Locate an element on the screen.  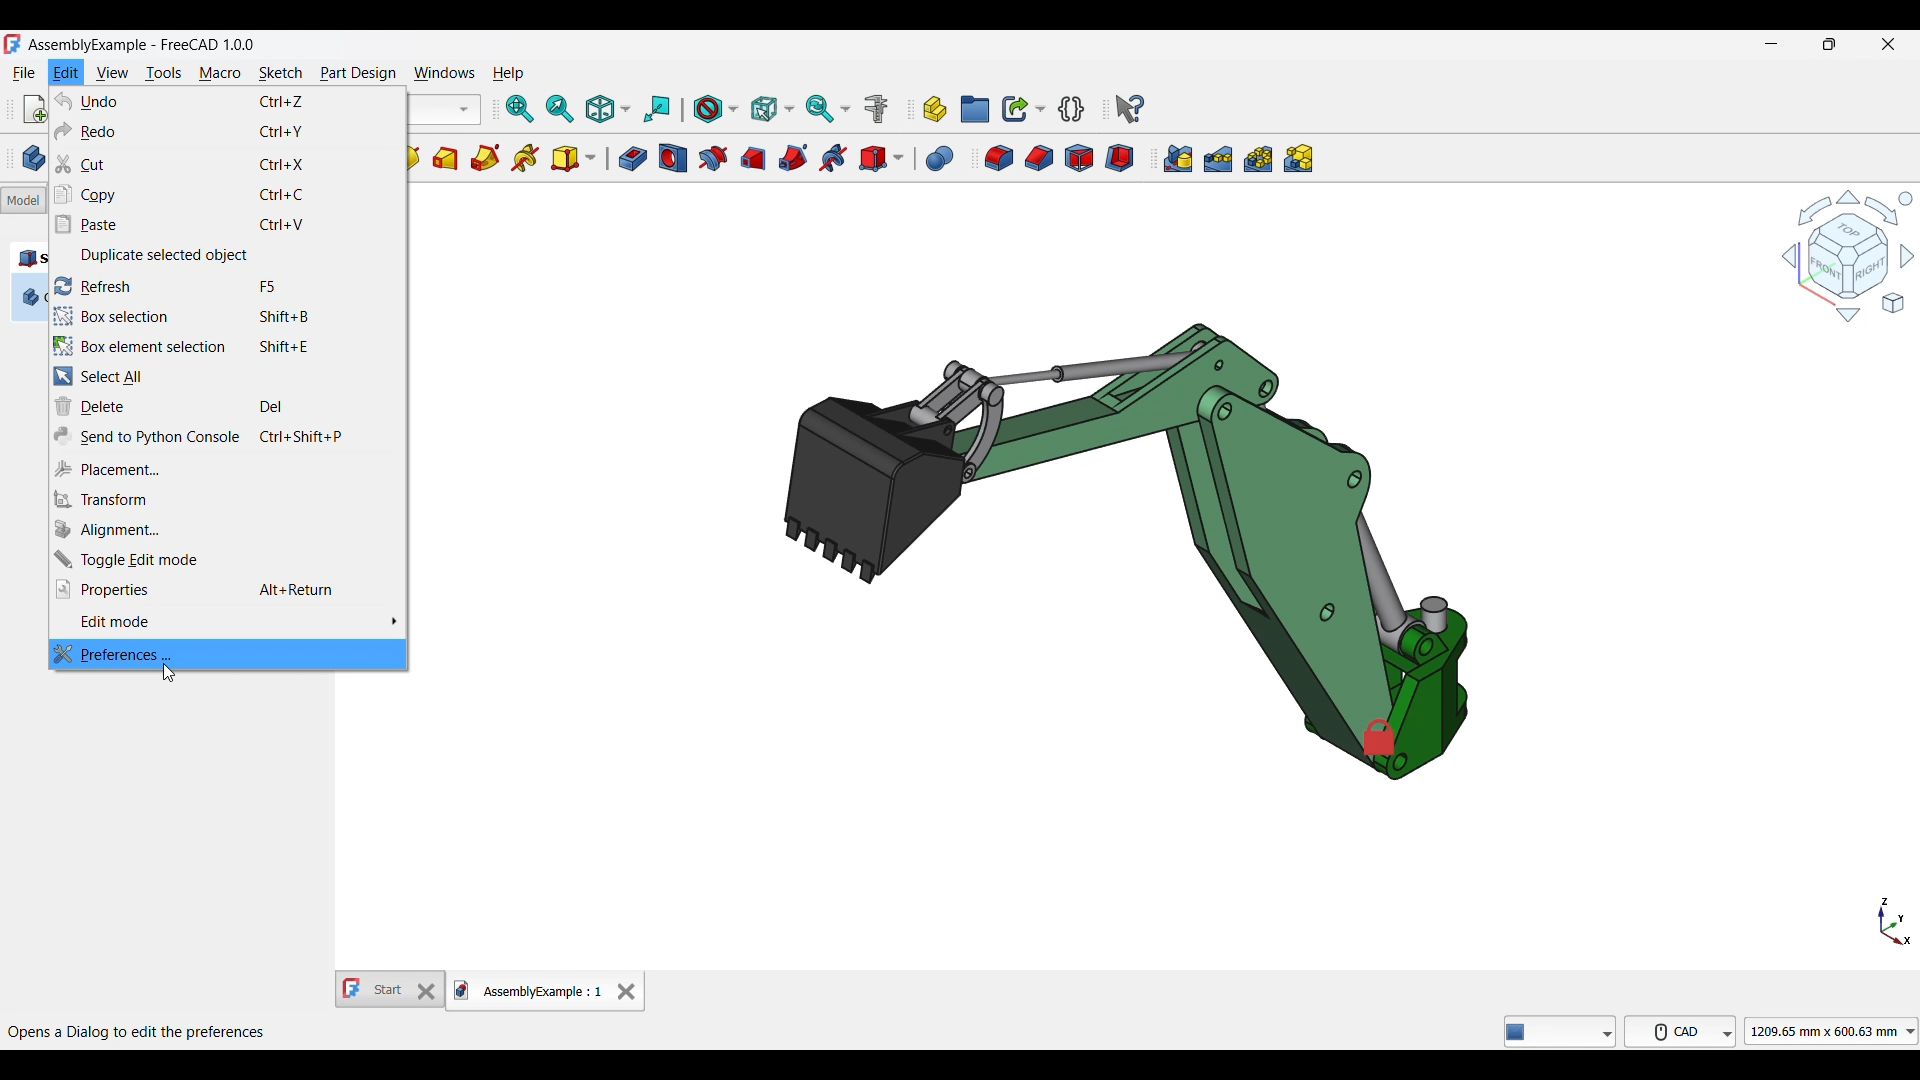
Cut is located at coordinates (229, 164).